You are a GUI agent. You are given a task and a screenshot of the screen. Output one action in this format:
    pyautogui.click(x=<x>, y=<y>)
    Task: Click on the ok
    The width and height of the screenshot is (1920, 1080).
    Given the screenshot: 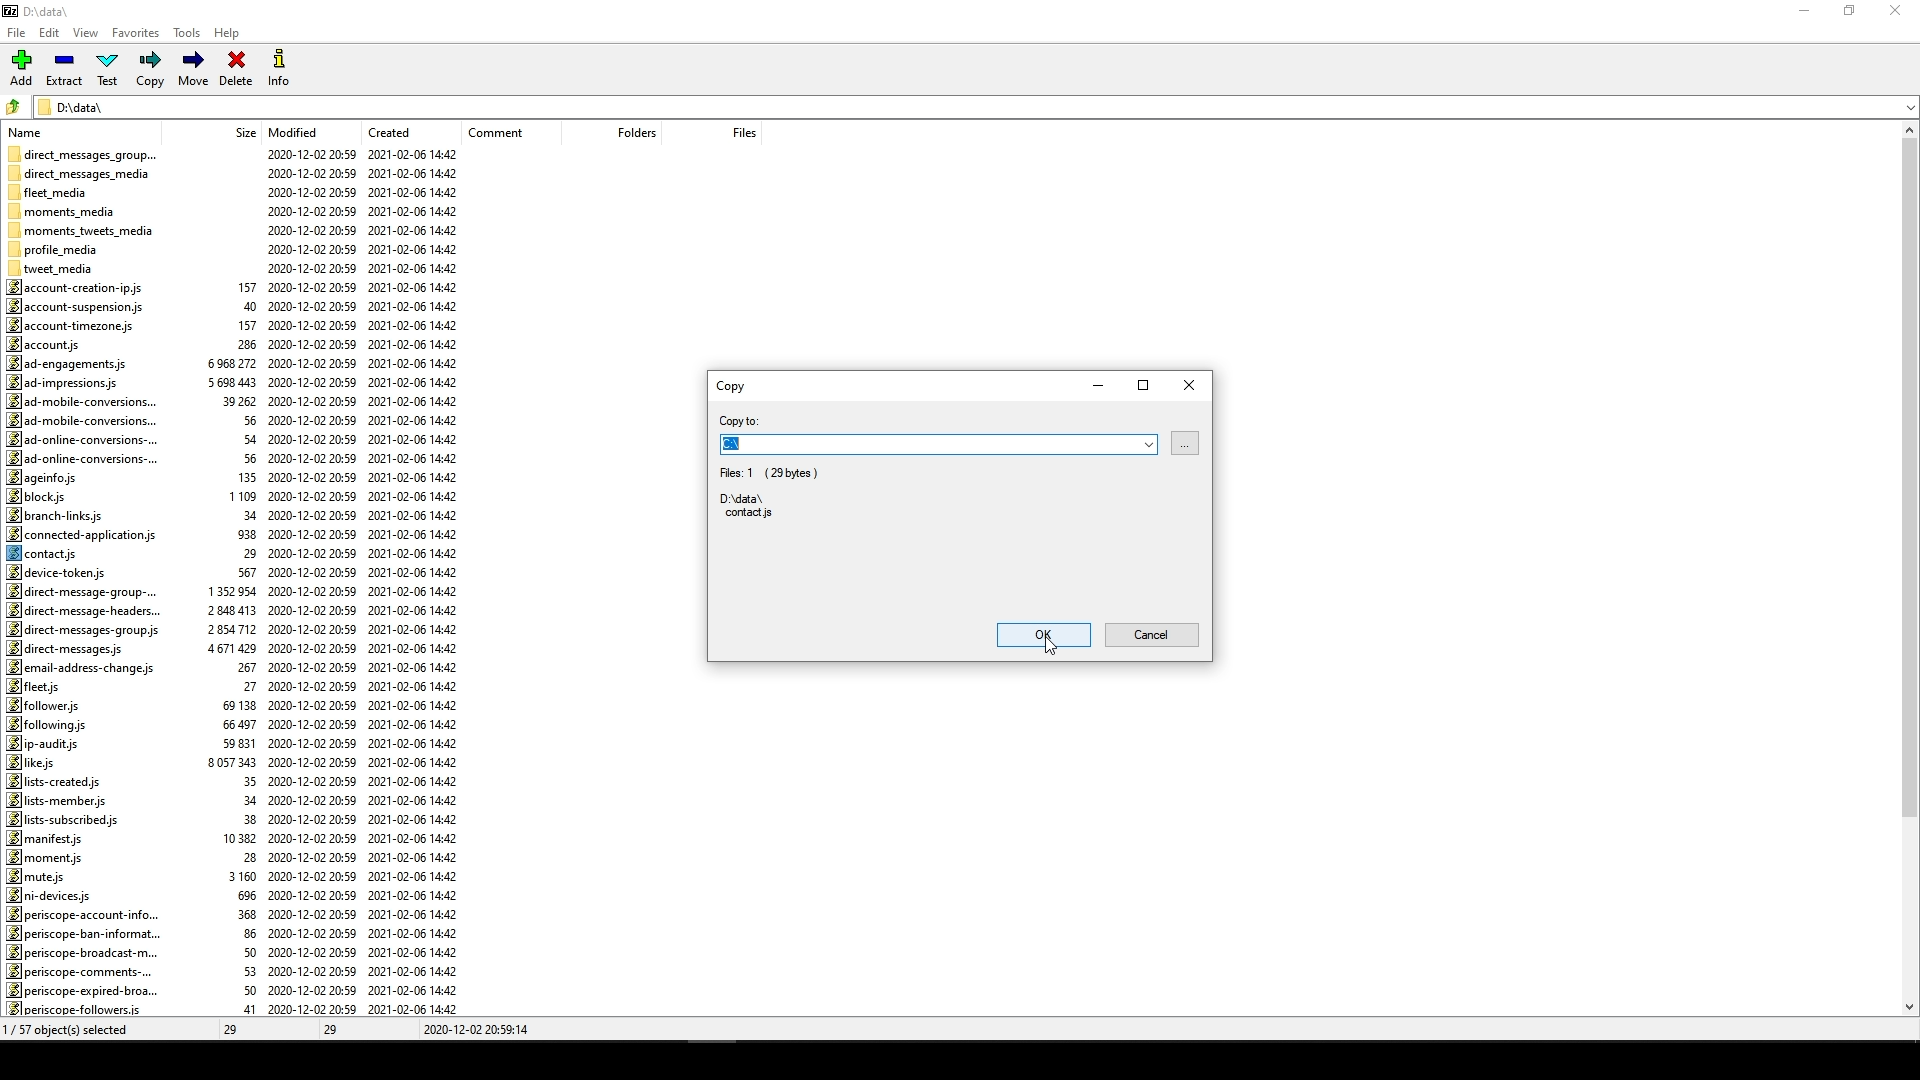 What is the action you would take?
    pyautogui.click(x=1038, y=633)
    